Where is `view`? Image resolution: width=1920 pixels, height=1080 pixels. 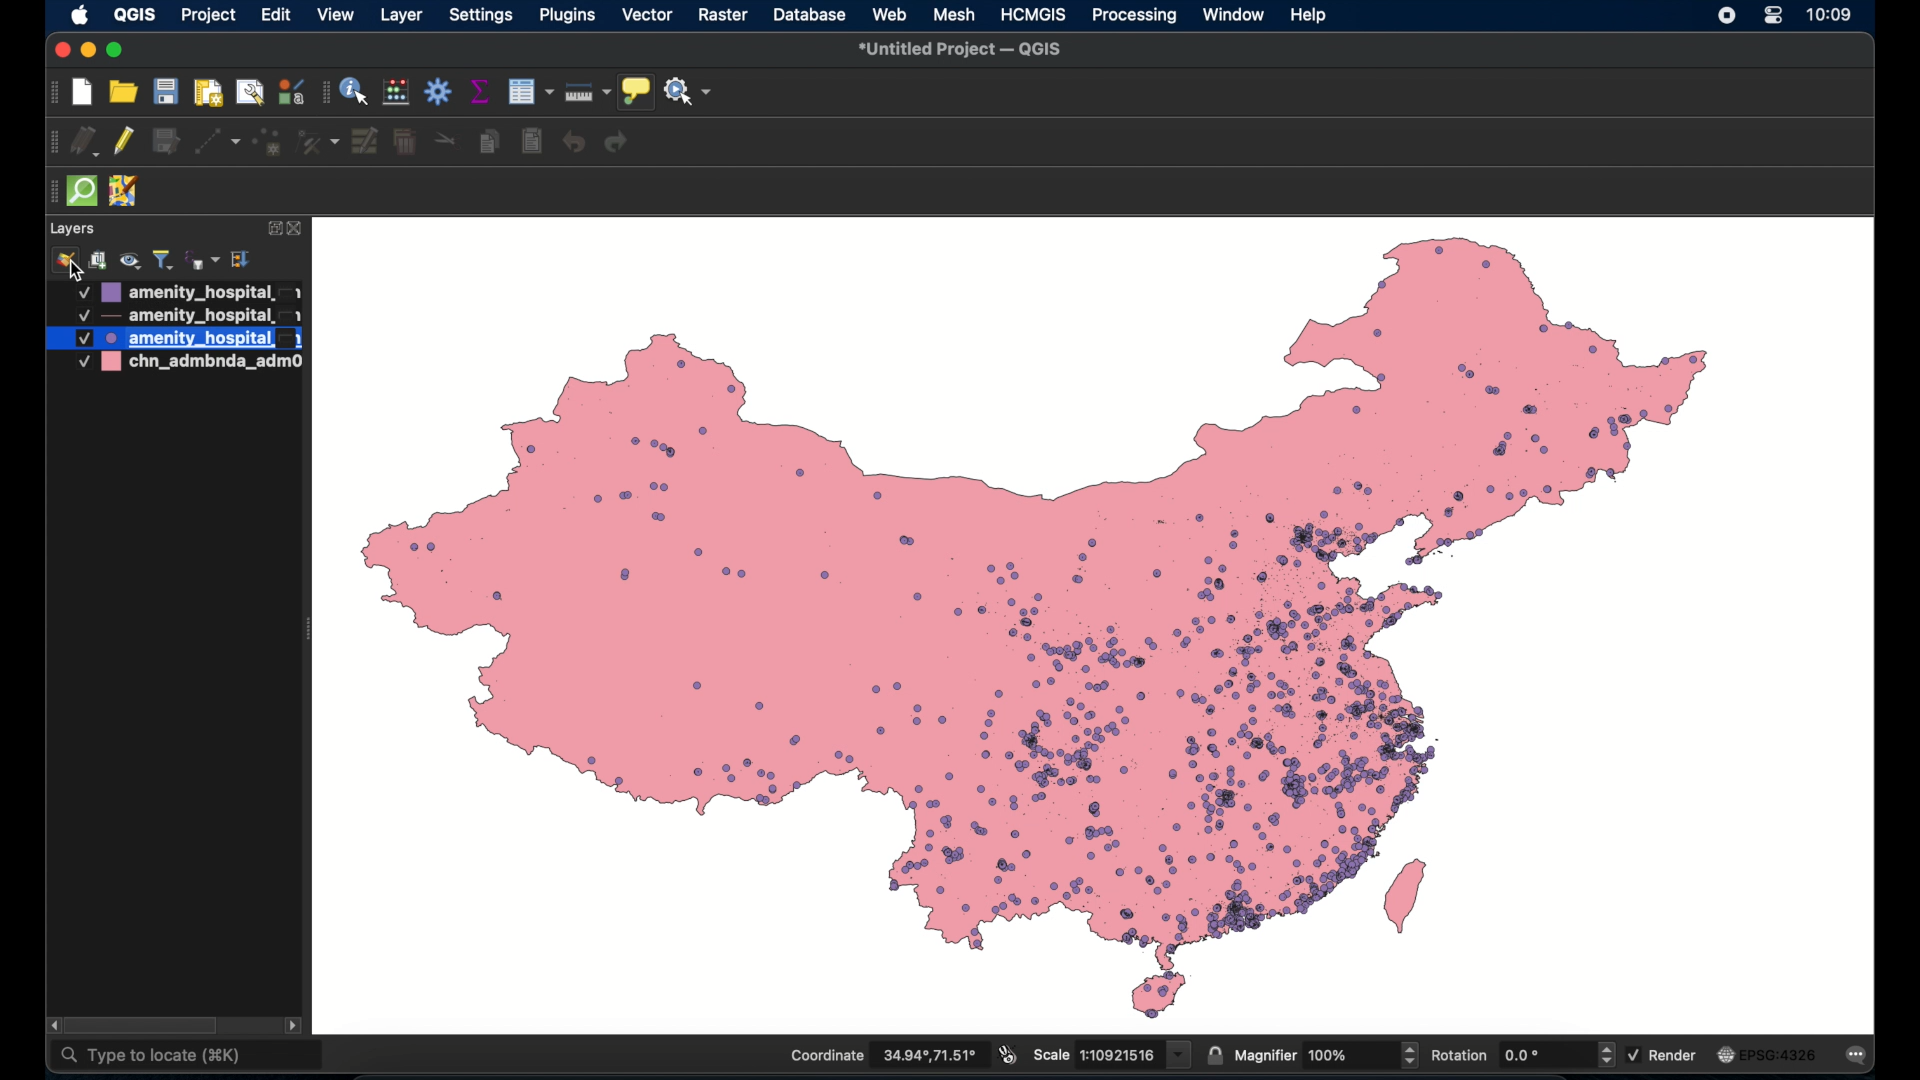
view is located at coordinates (336, 16).